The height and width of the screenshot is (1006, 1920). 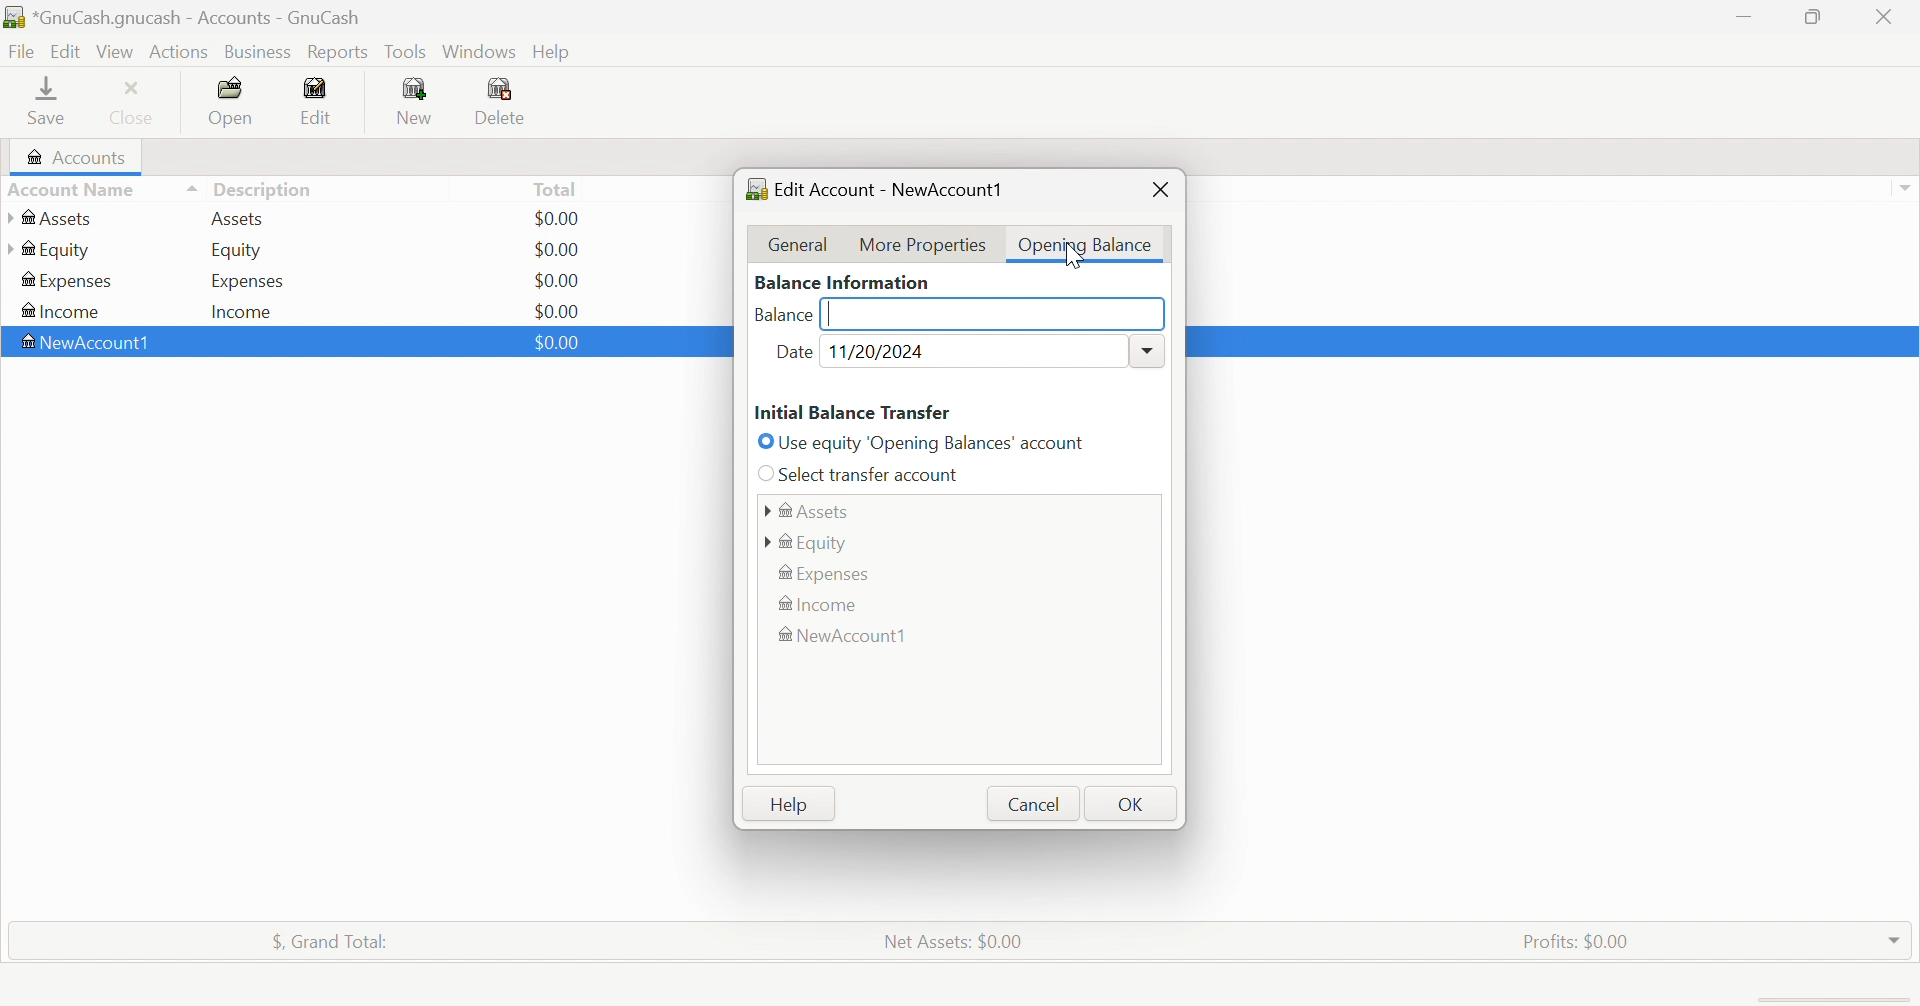 I want to click on Description, so click(x=263, y=187).